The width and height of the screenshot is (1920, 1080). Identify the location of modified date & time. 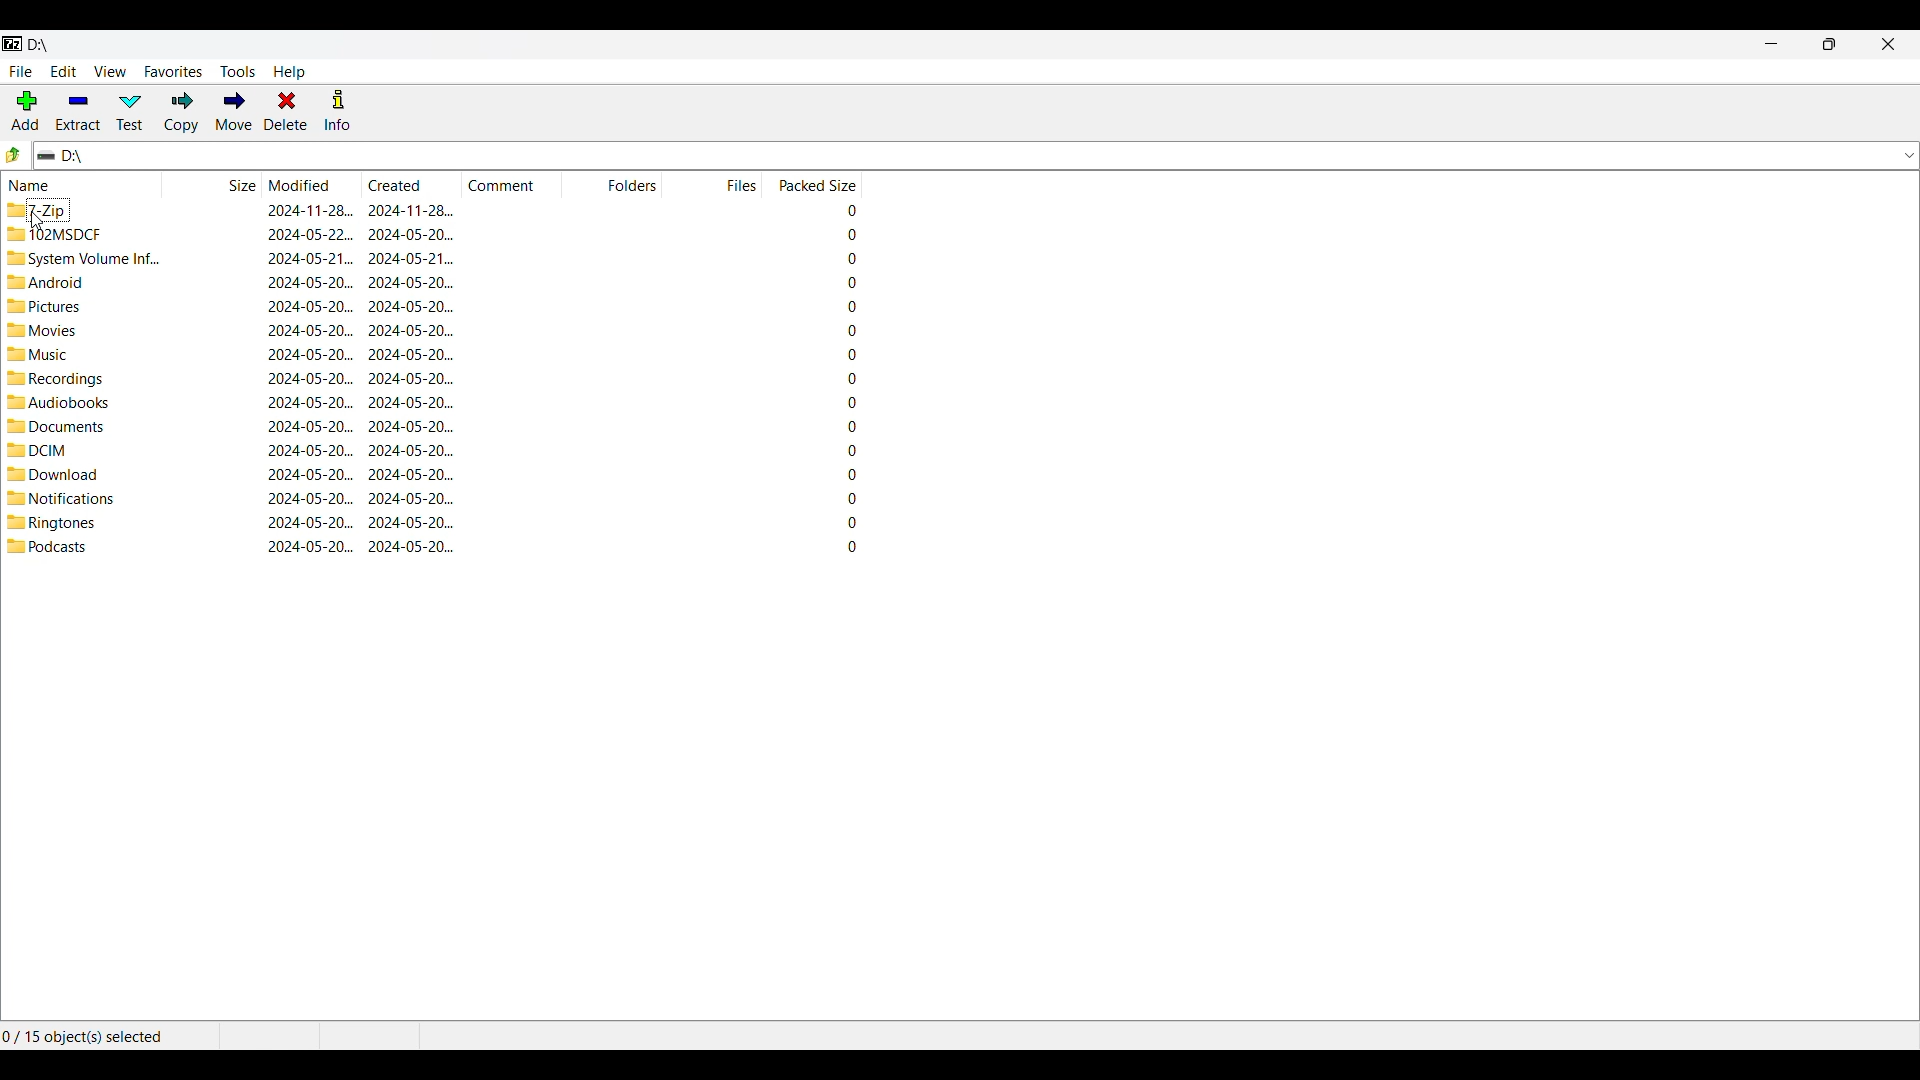
(311, 450).